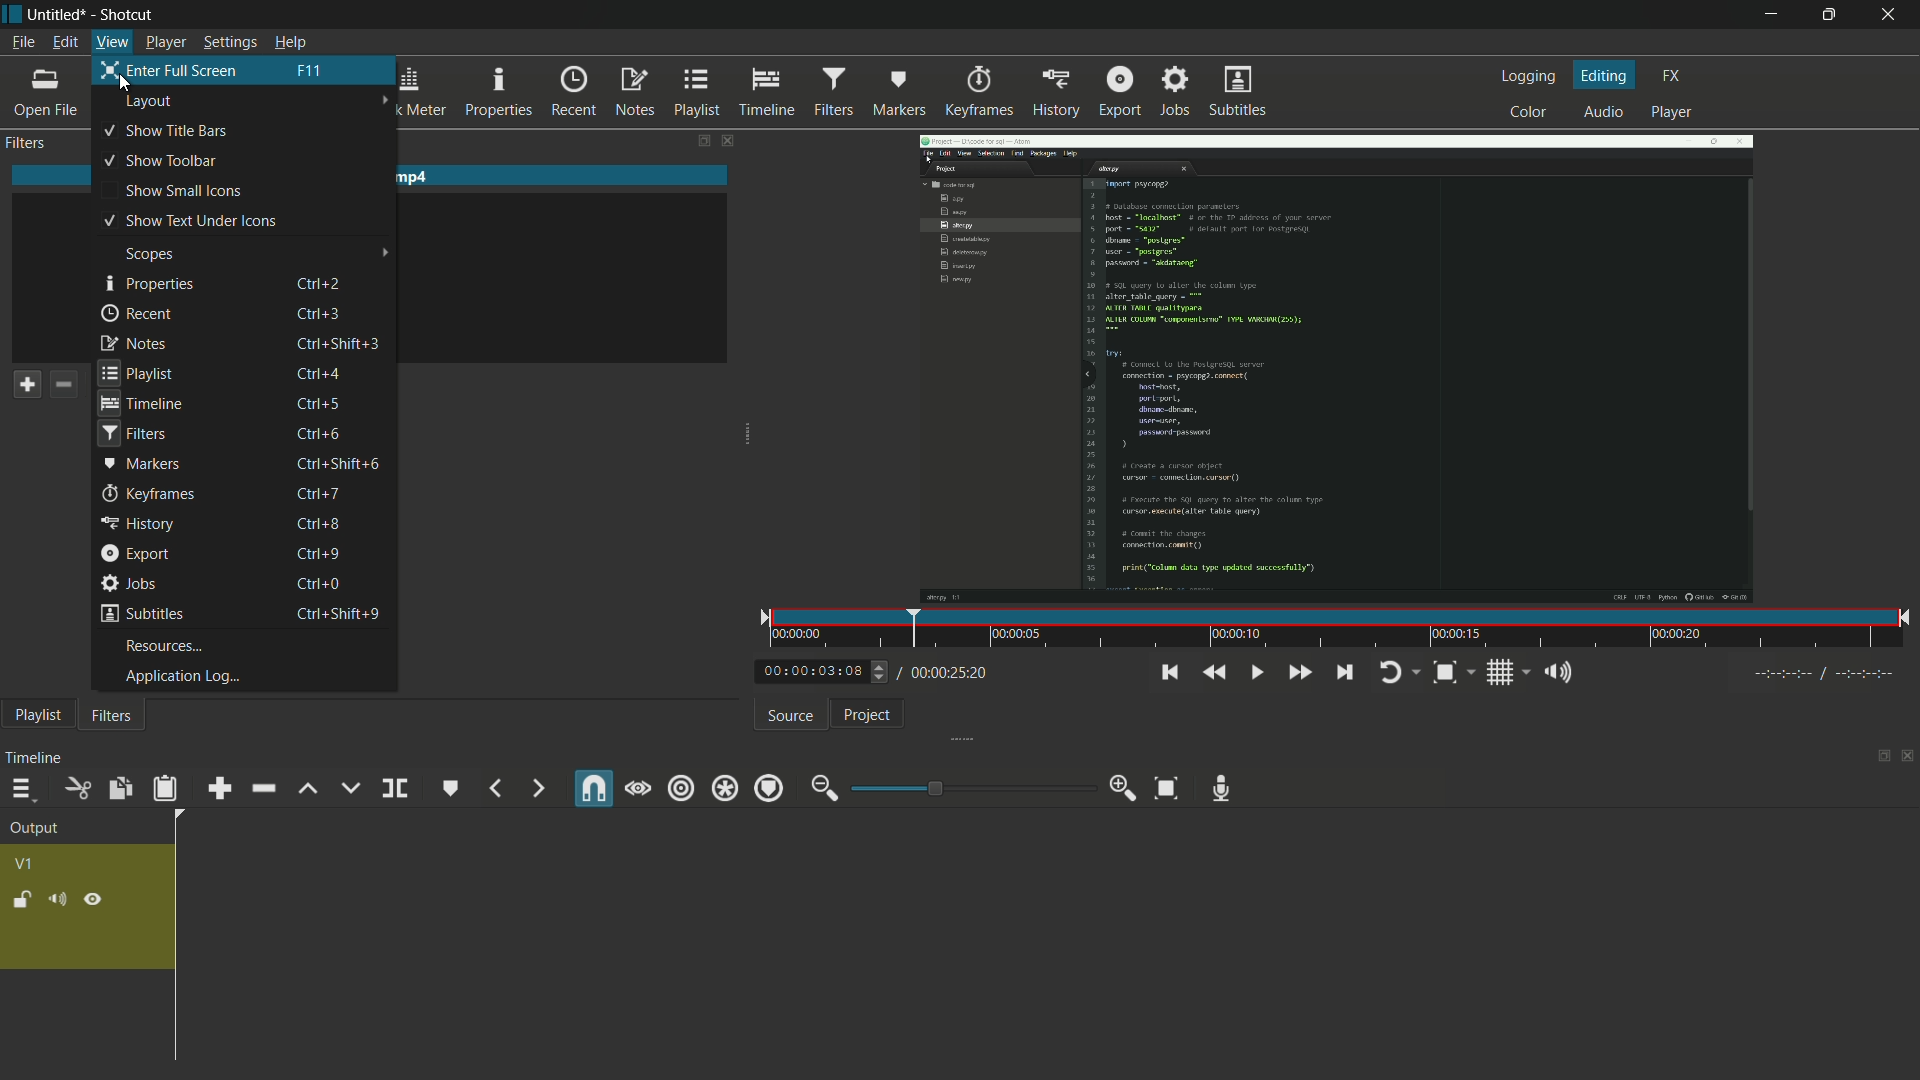 The height and width of the screenshot is (1080, 1920). What do you see at coordinates (125, 585) in the screenshot?
I see `jobs` at bounding box center [125, 585].